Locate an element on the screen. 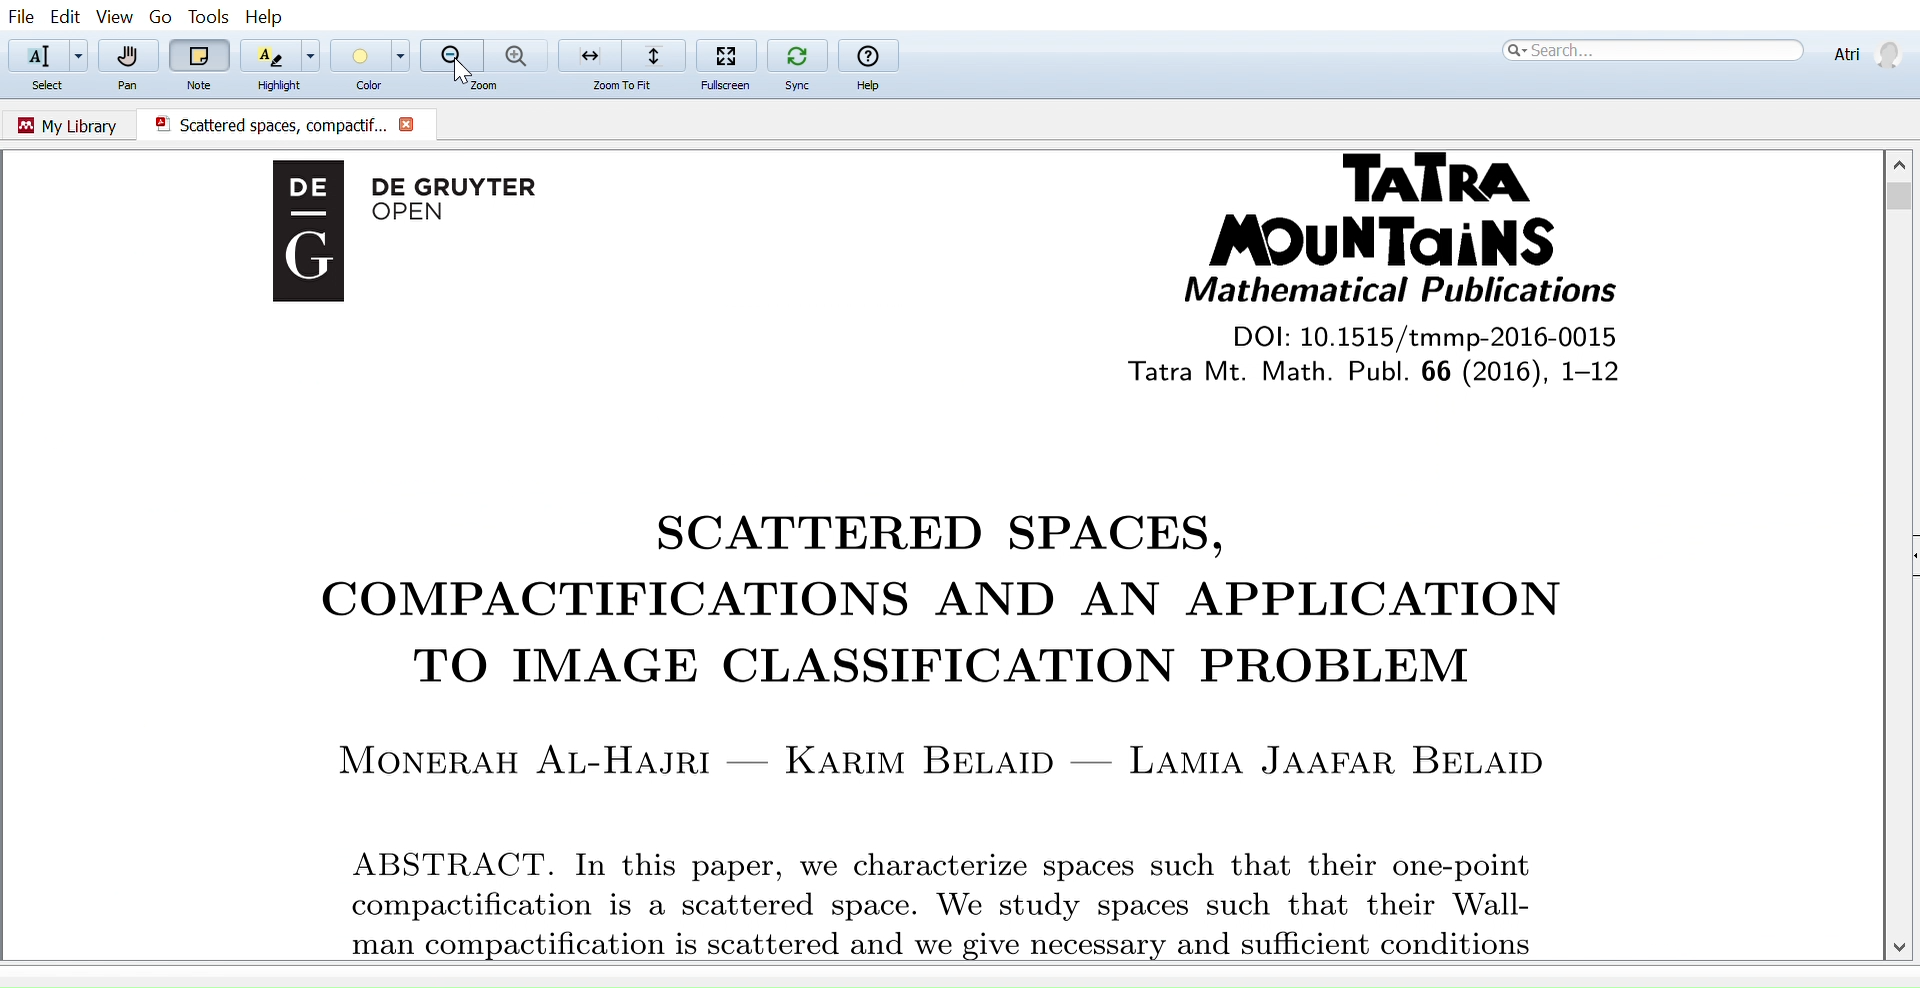 The width and height of the screenshot is (1920, 988). compactification is a scattered space. We study spaces such that their Wall- is located at coordinates (941, 906).